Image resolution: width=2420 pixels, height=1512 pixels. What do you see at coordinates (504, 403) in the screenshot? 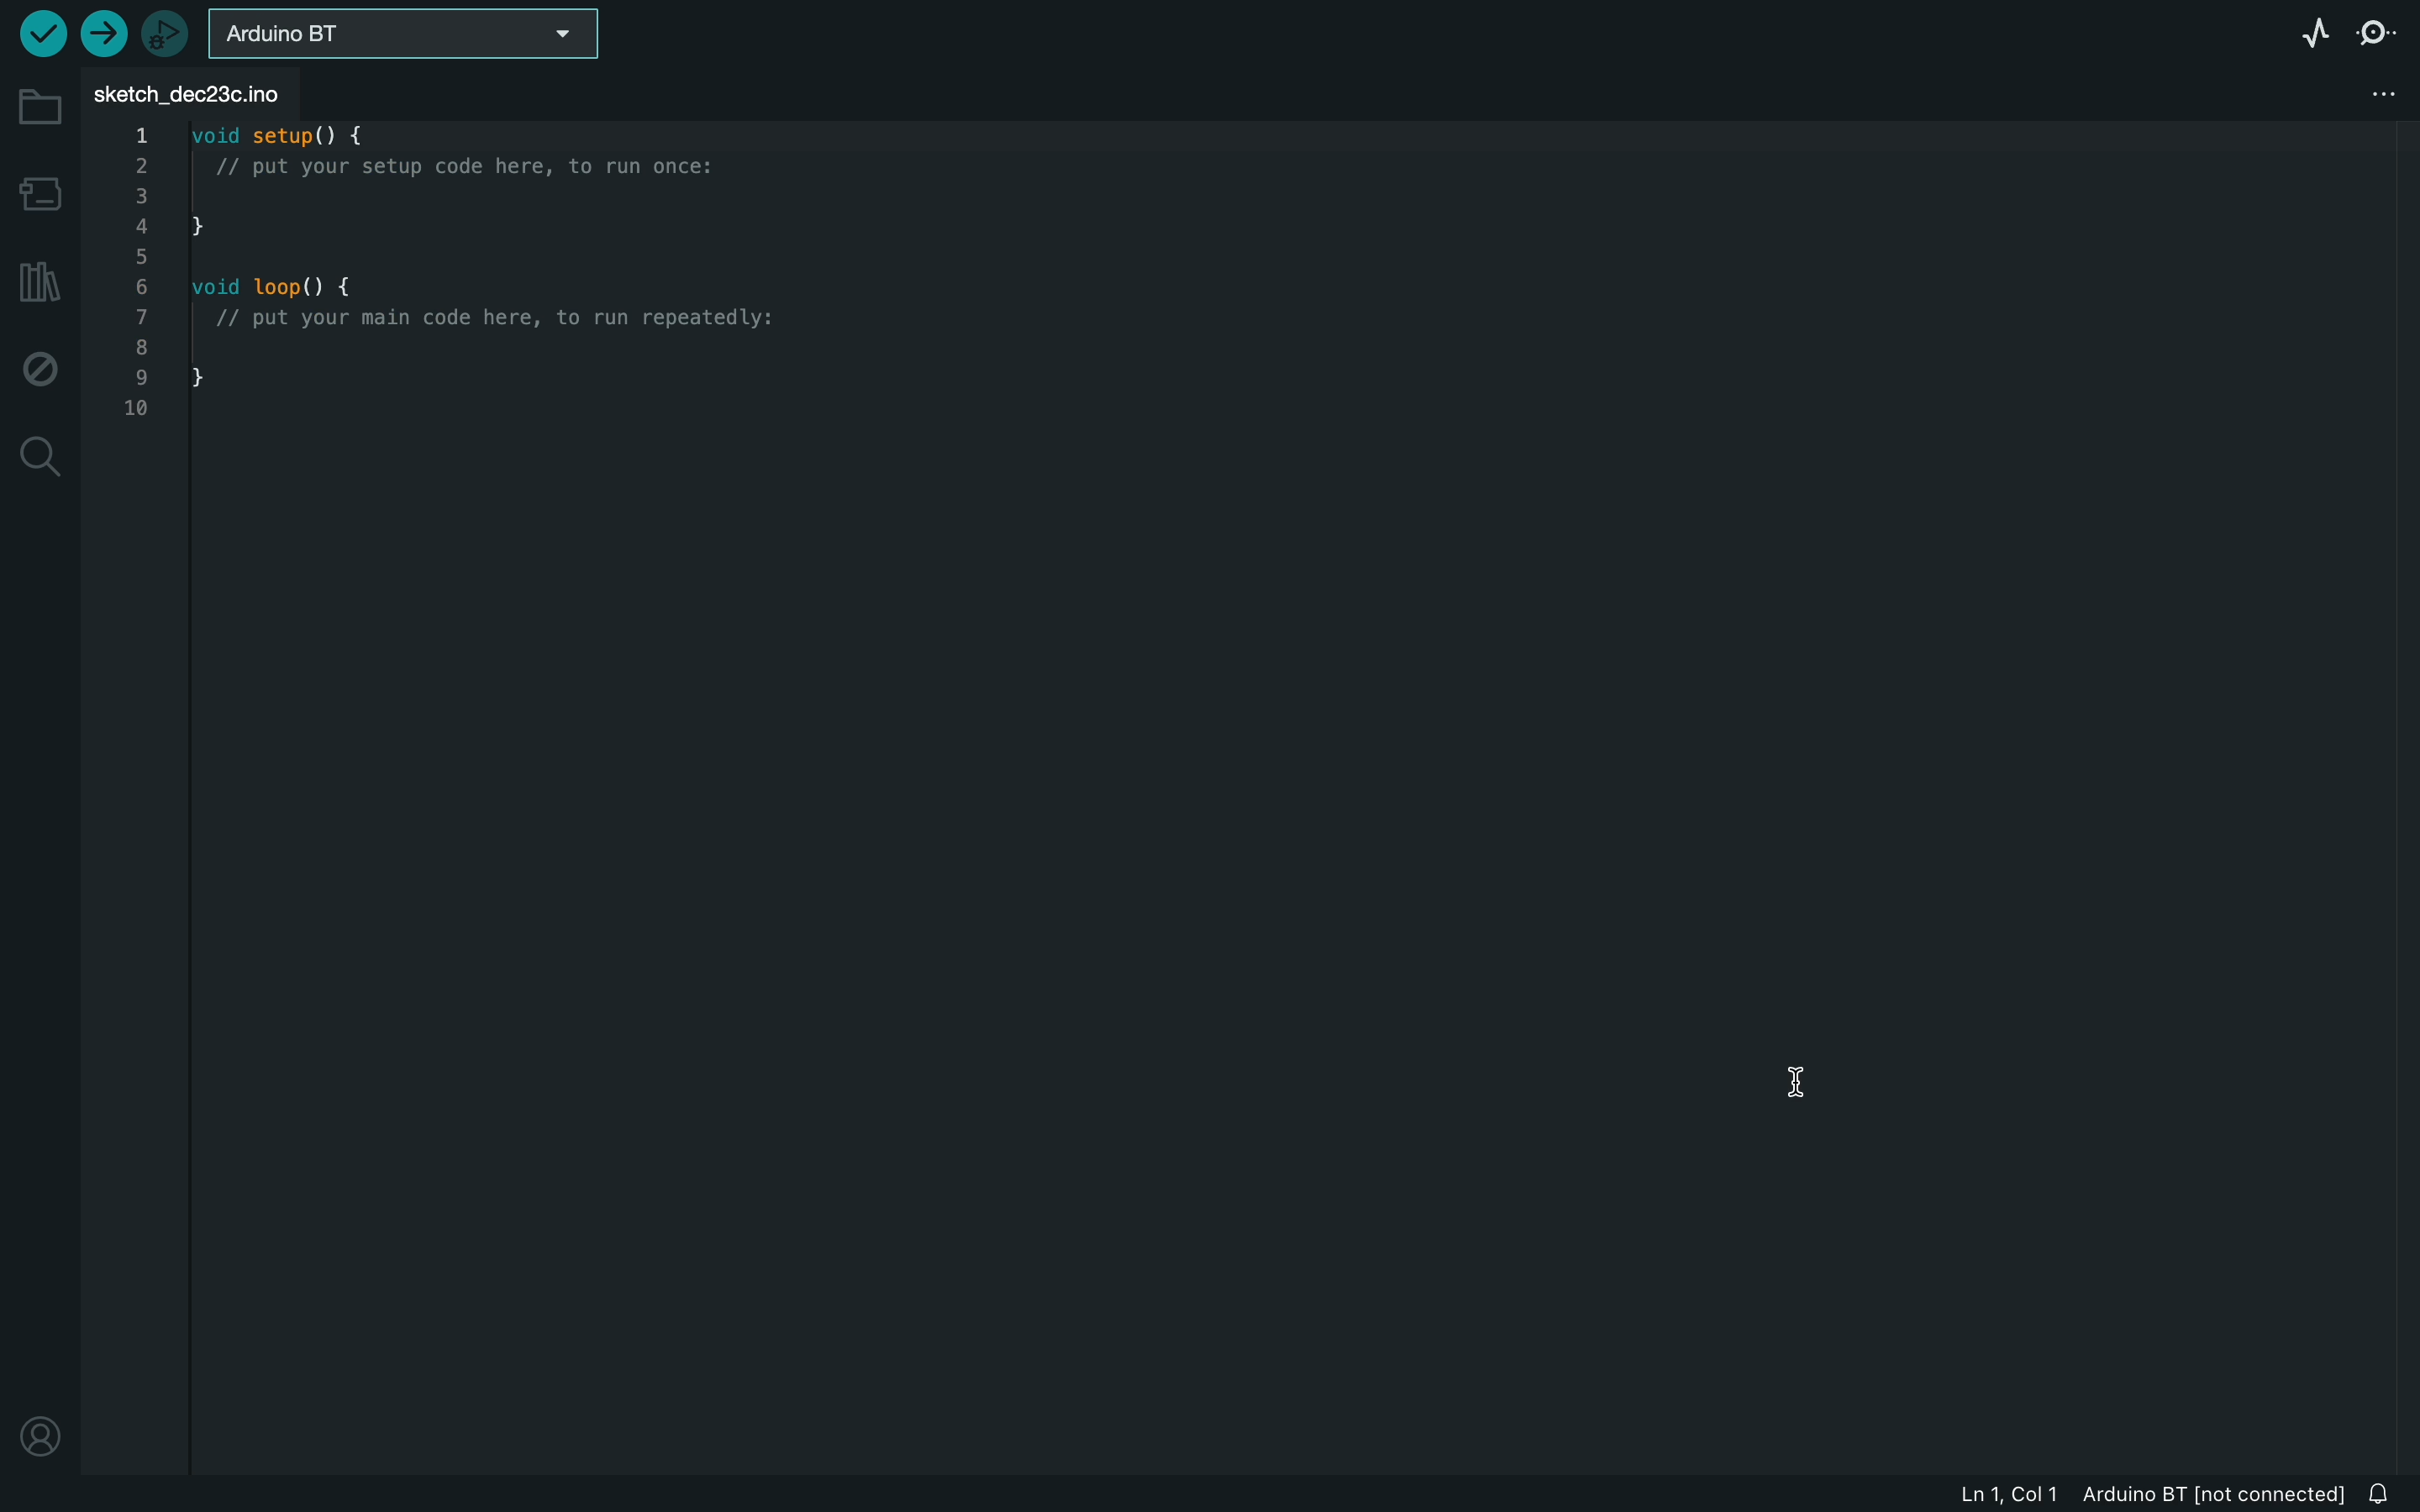
I see `file code` at bounding box center [504, 403].